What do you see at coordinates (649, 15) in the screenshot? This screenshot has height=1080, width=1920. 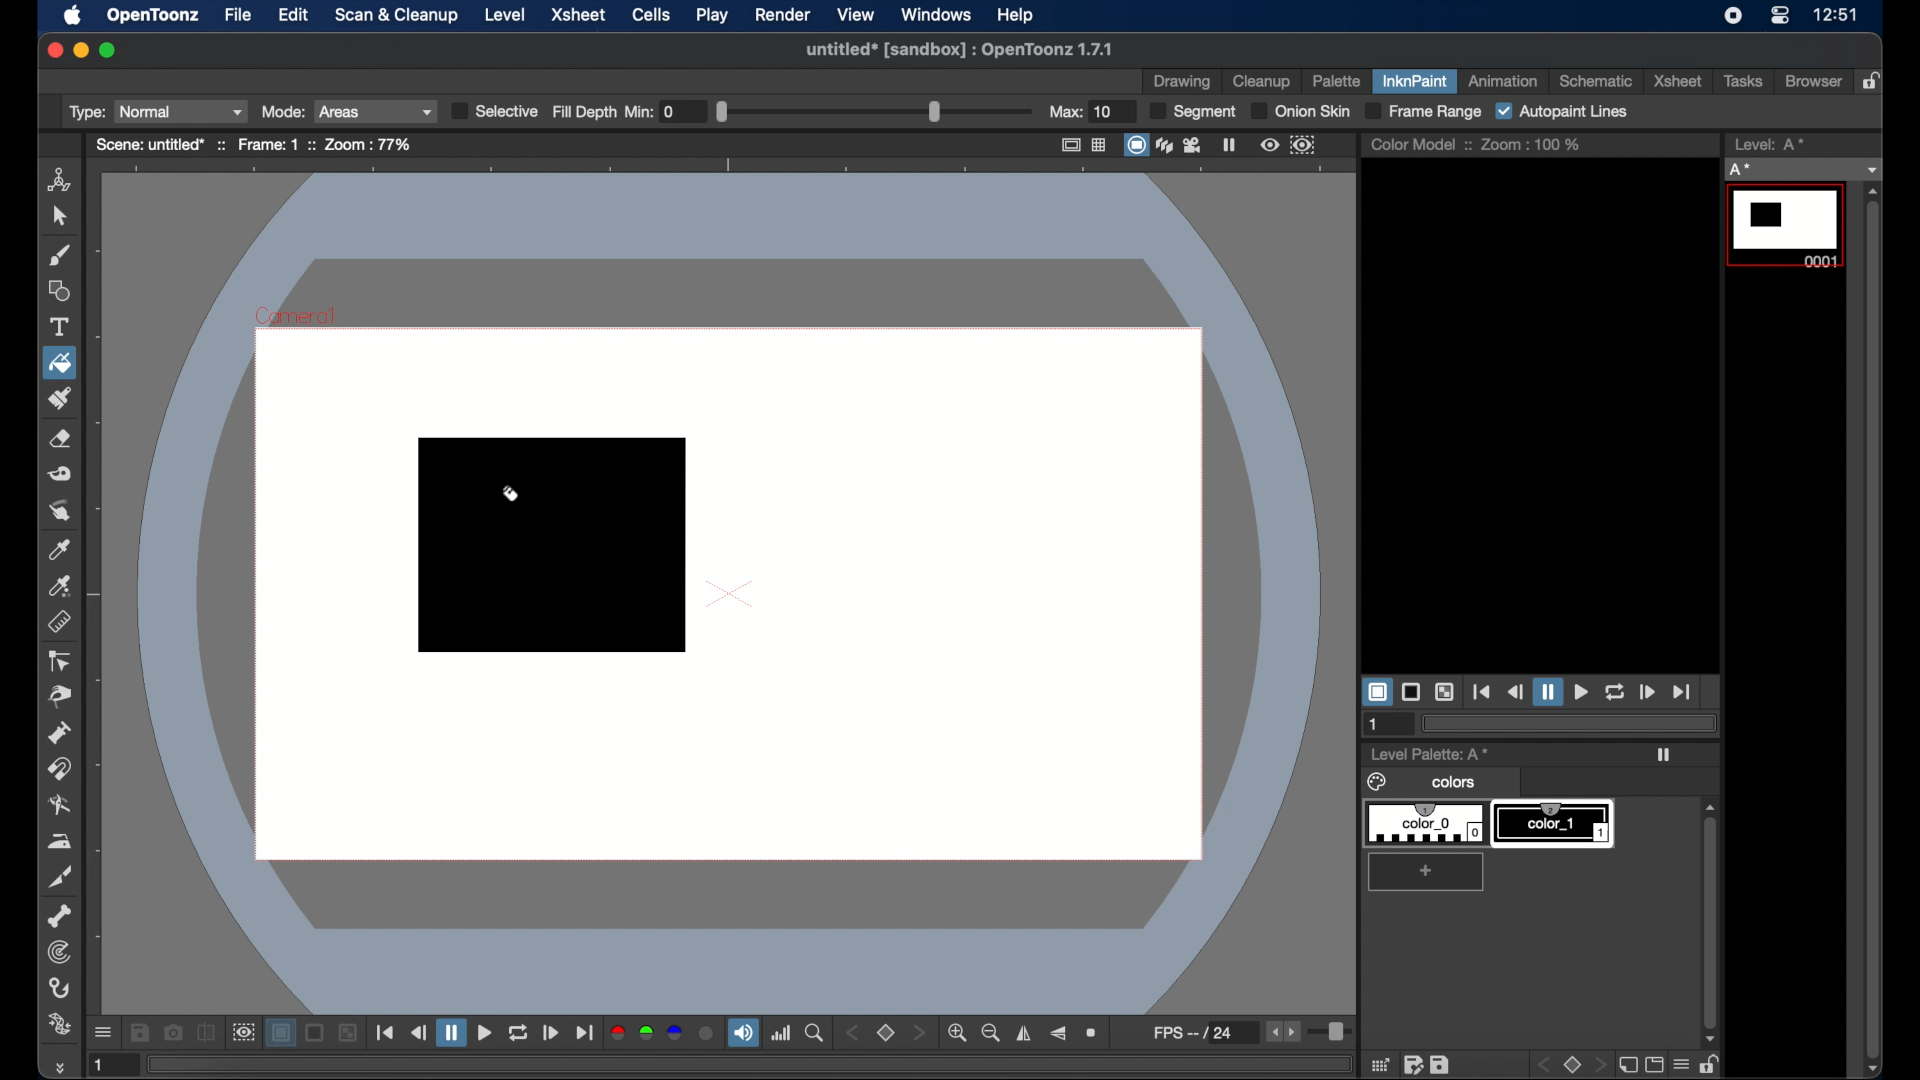 I see `cells` at bounding box center [649, 15].